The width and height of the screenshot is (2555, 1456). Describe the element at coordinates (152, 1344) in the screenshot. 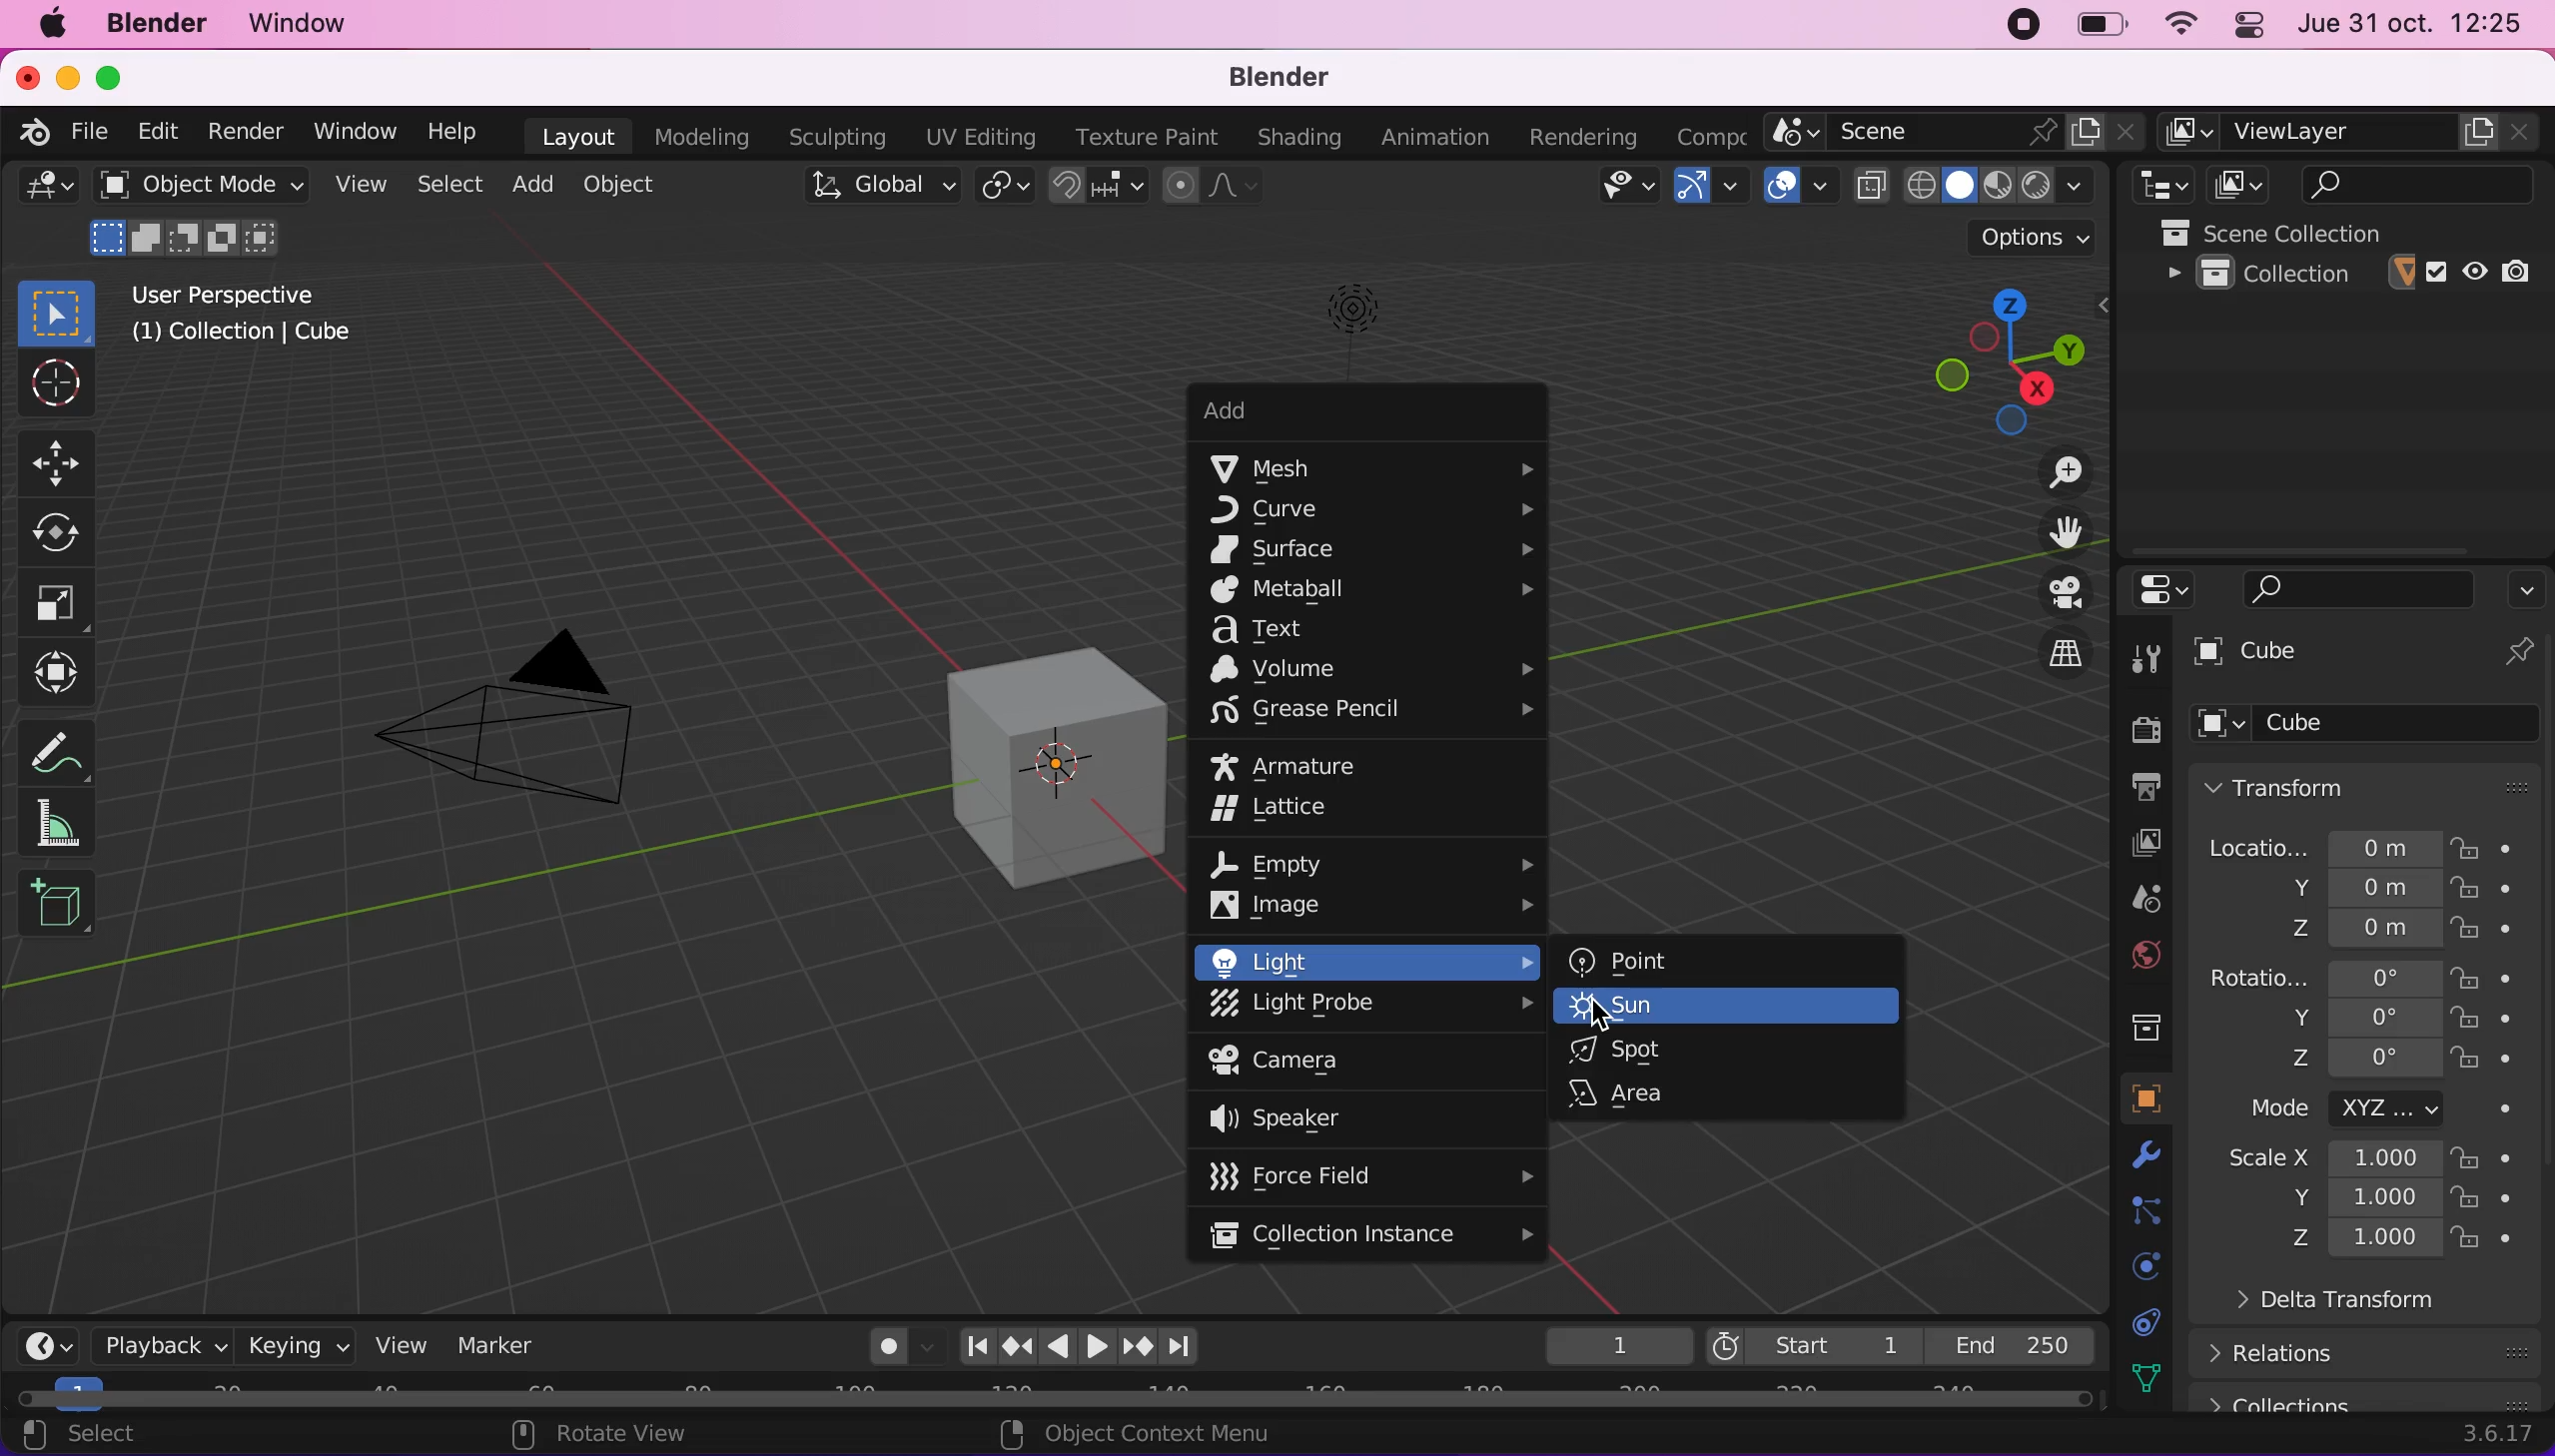

I see `playback` at that location.